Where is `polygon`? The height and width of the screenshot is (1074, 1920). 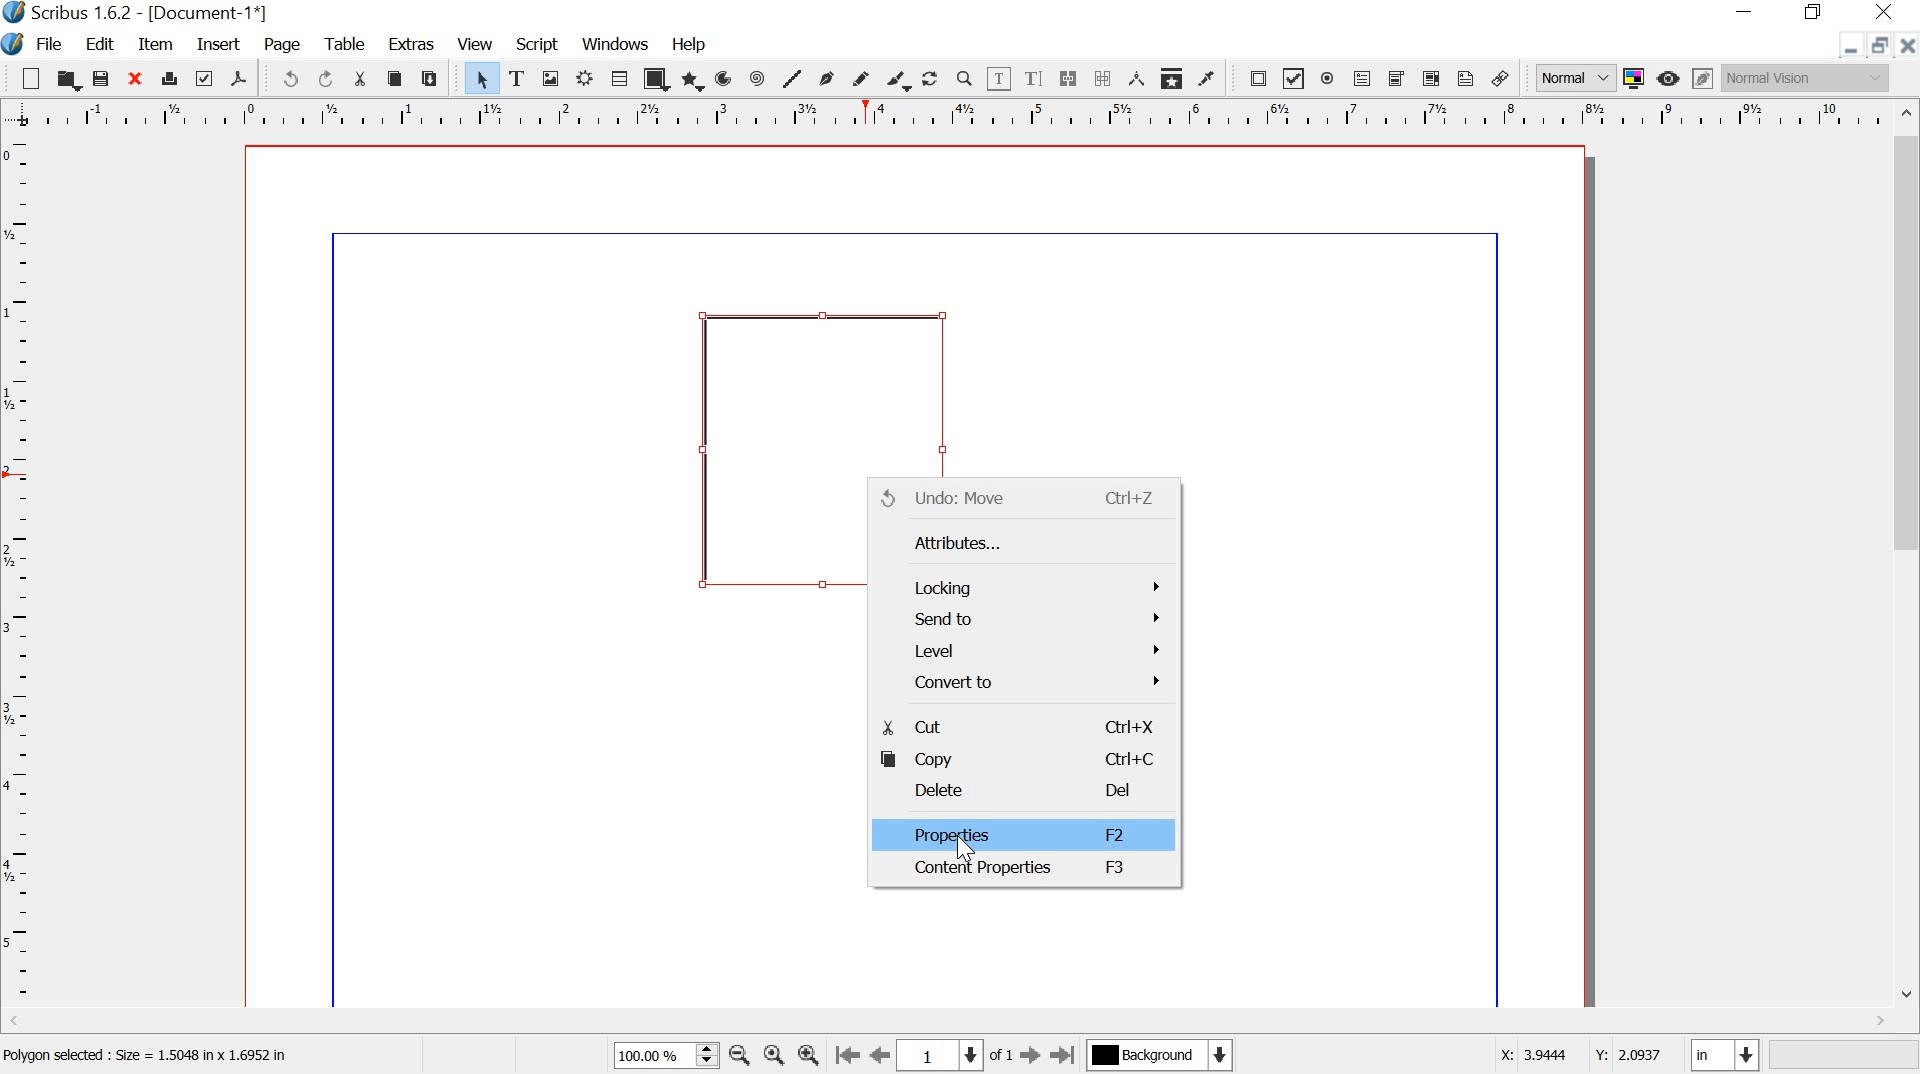
polygon is located at coordinates (693, 81).